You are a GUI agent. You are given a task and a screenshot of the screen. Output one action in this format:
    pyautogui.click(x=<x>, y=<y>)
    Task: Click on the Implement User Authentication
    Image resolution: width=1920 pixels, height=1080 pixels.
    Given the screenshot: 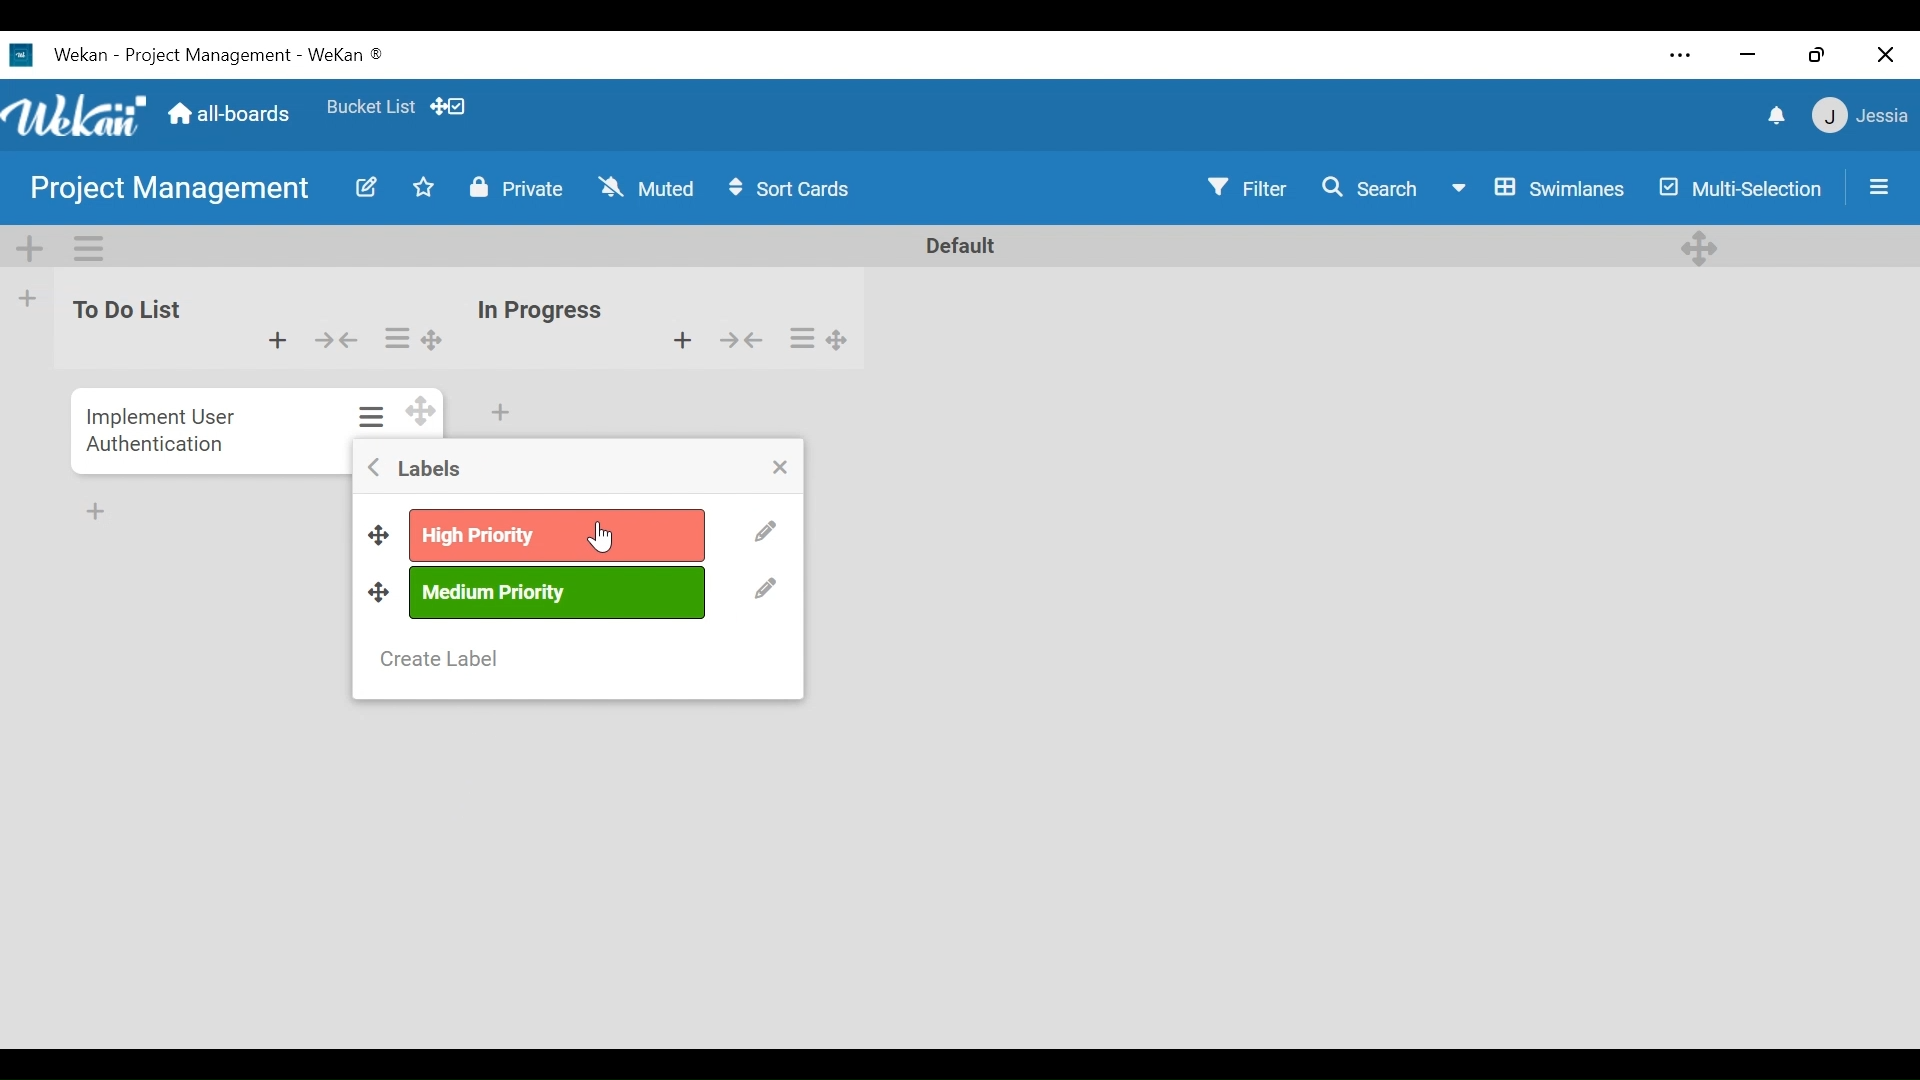 What is the action you would take?
    pyautogui.click(x=164, y=427)
    